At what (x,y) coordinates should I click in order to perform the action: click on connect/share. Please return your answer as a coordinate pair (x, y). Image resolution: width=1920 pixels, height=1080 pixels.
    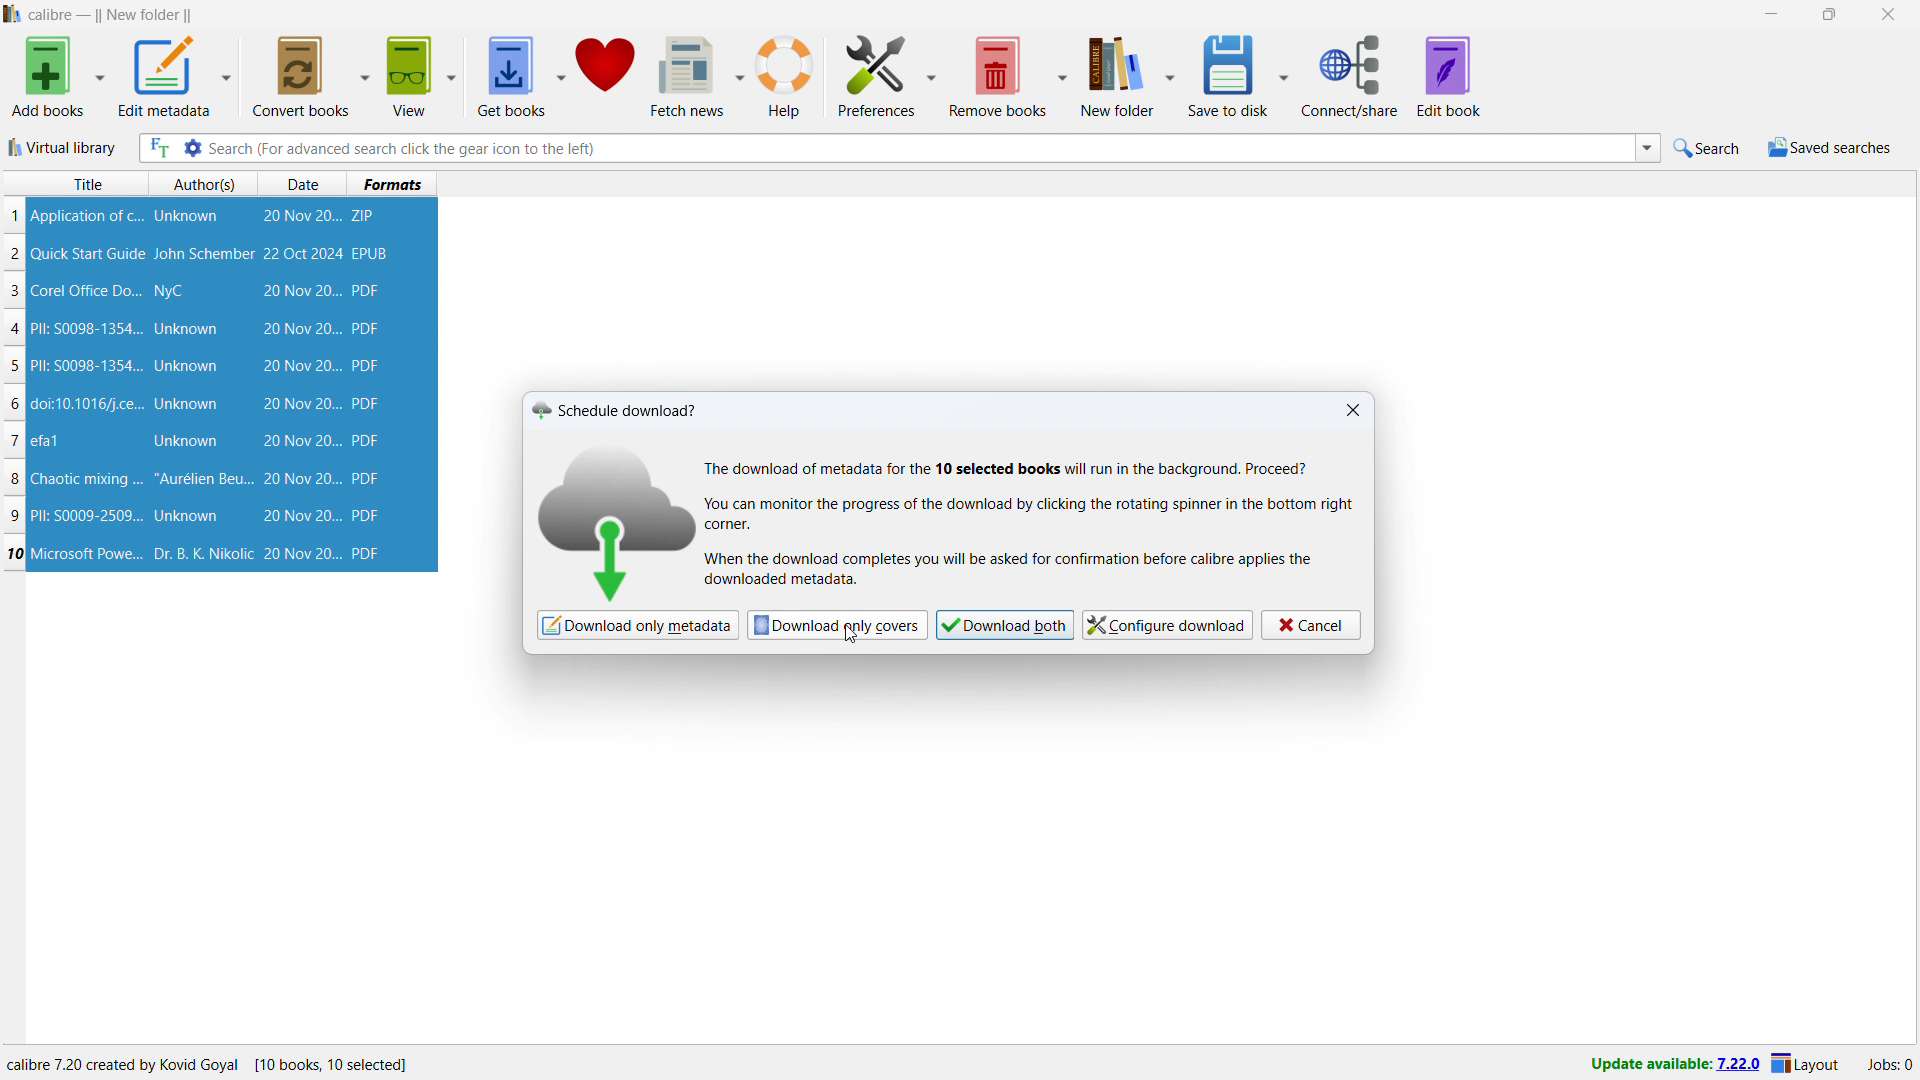
    Looking at the image, I should click on (1350, 75).